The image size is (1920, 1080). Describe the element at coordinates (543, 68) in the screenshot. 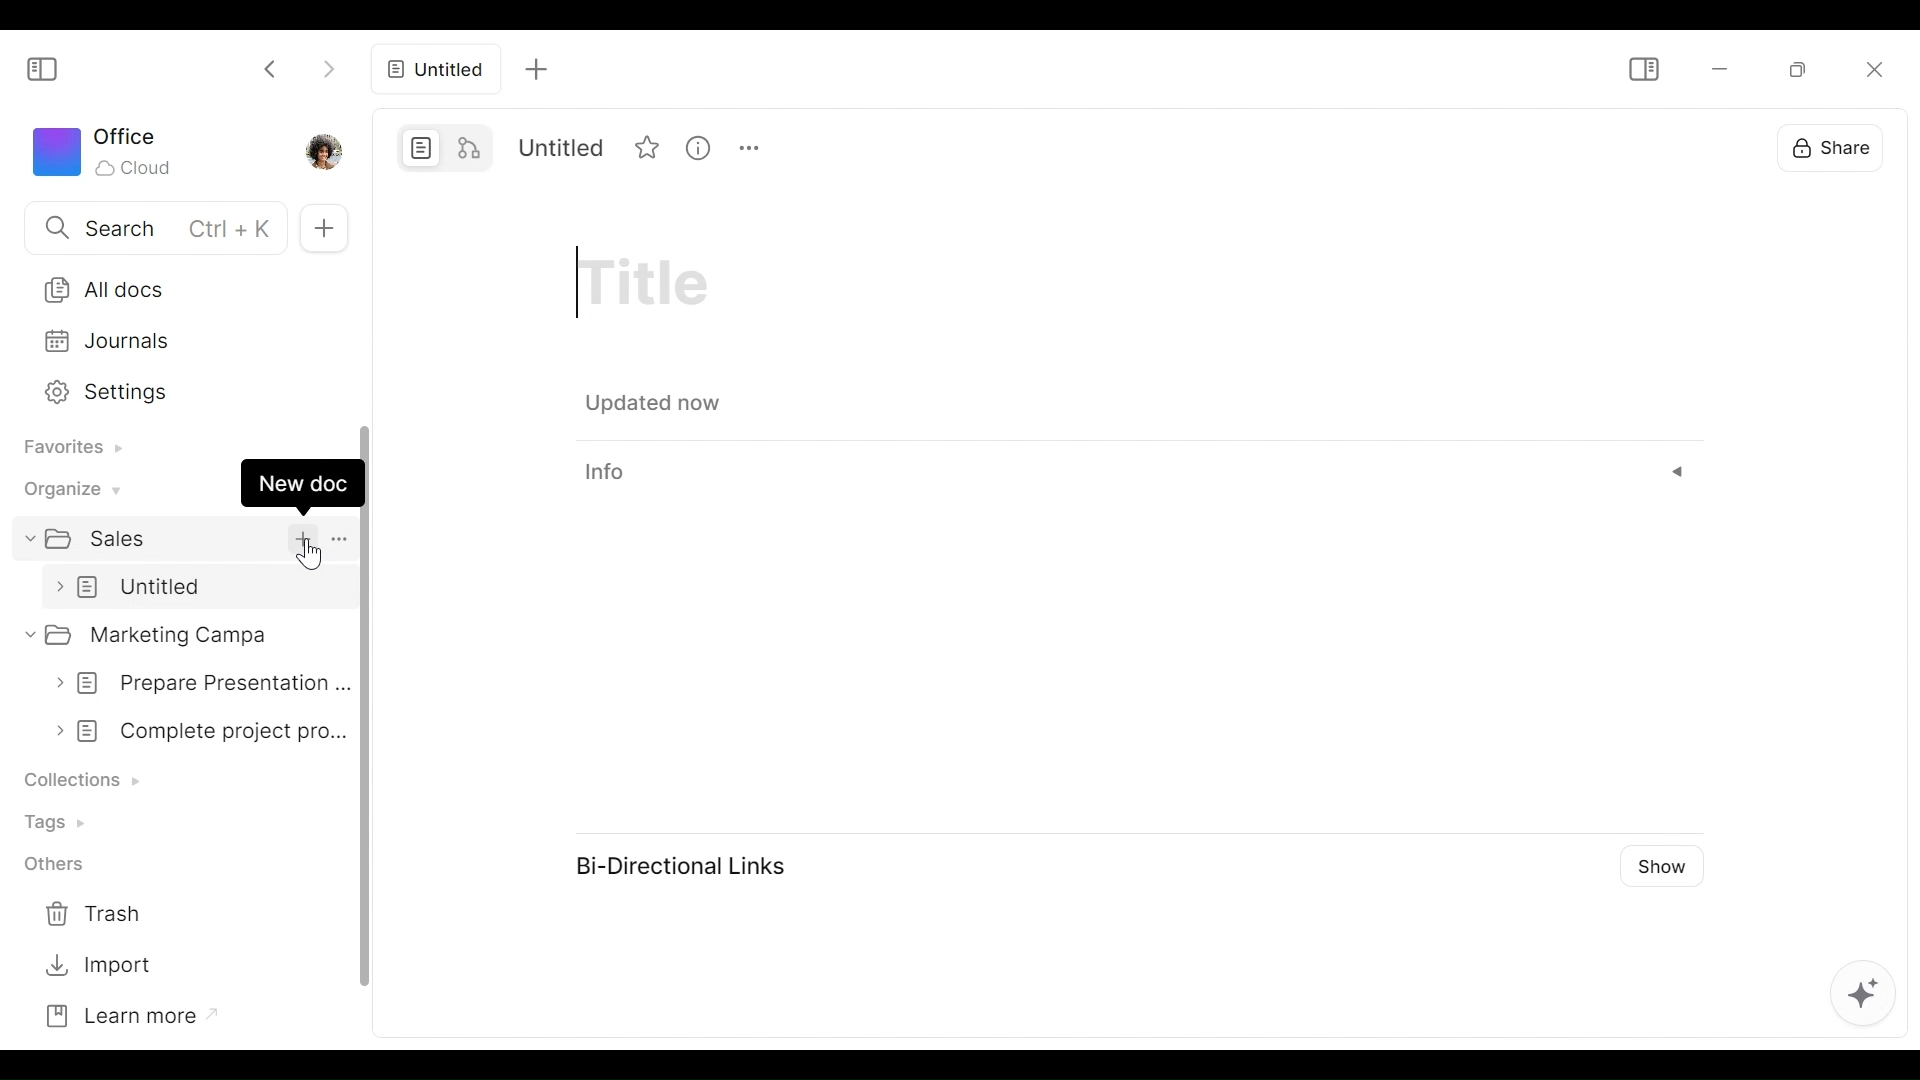

I see `add tab` at that location.